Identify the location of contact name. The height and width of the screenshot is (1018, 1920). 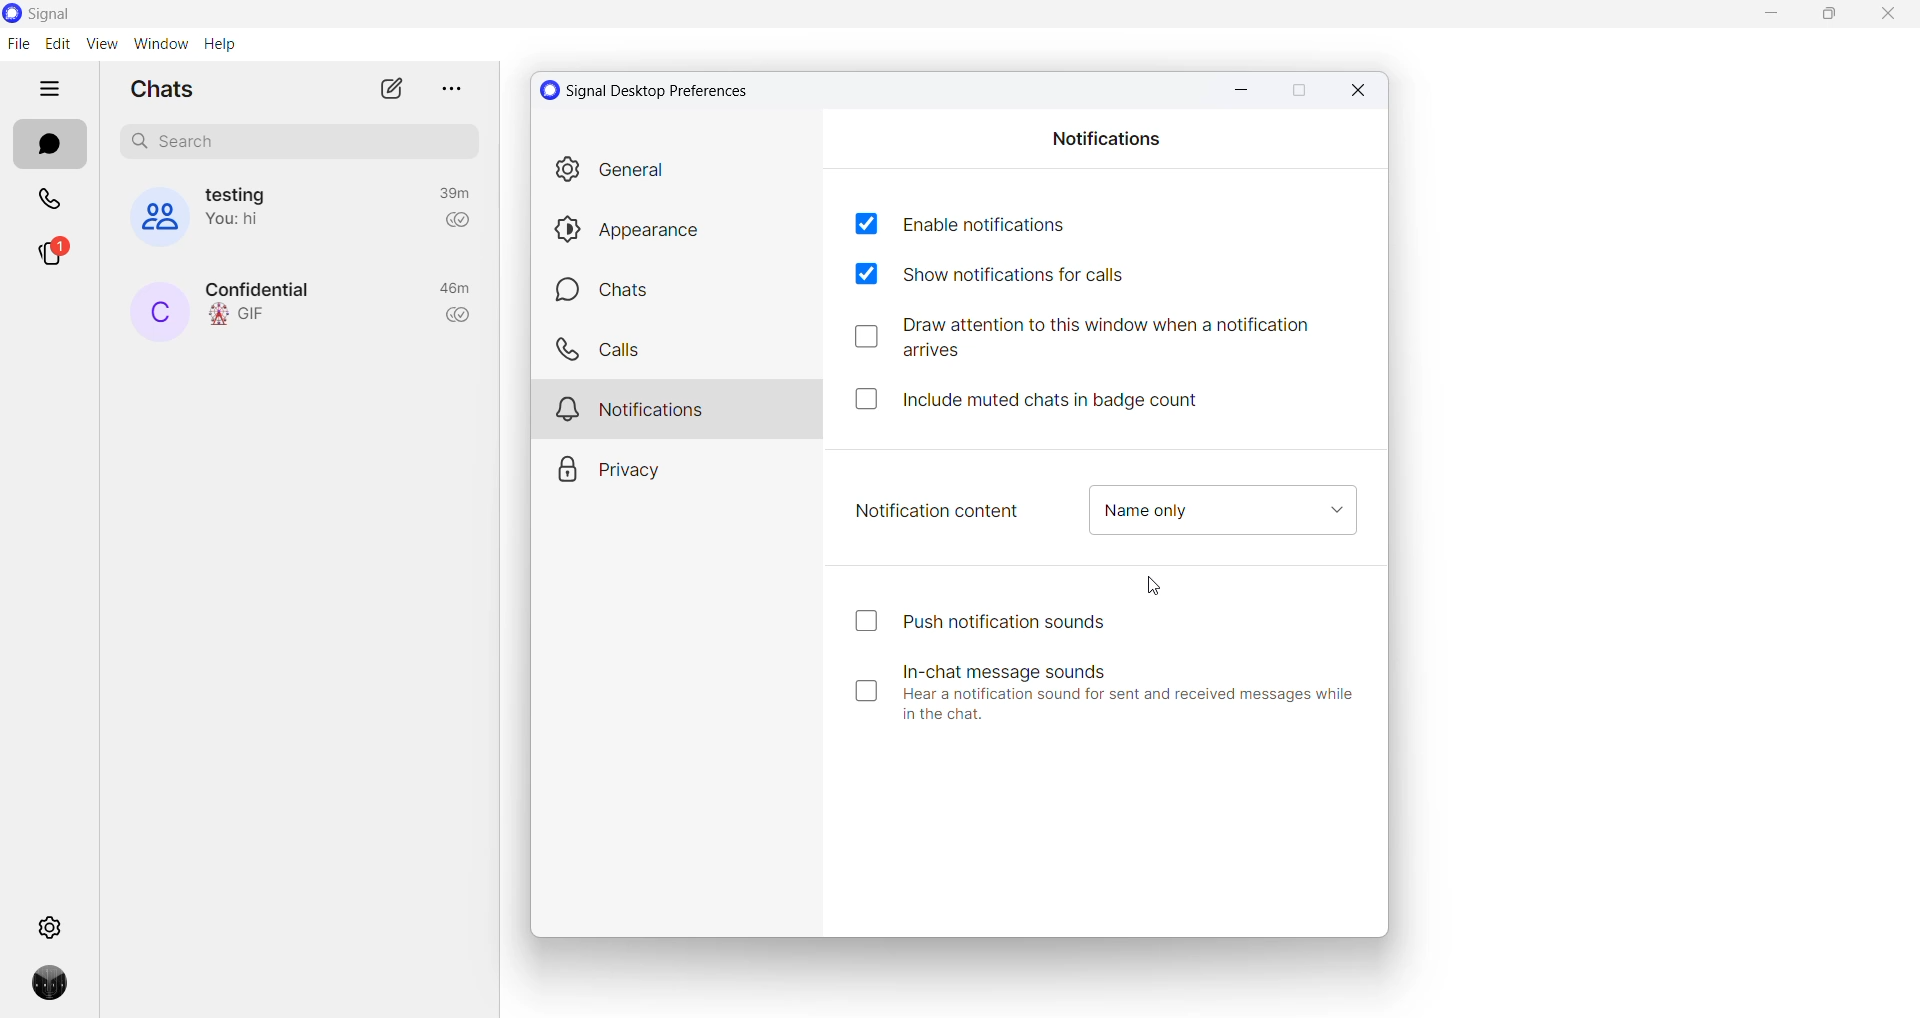
(267, 288).